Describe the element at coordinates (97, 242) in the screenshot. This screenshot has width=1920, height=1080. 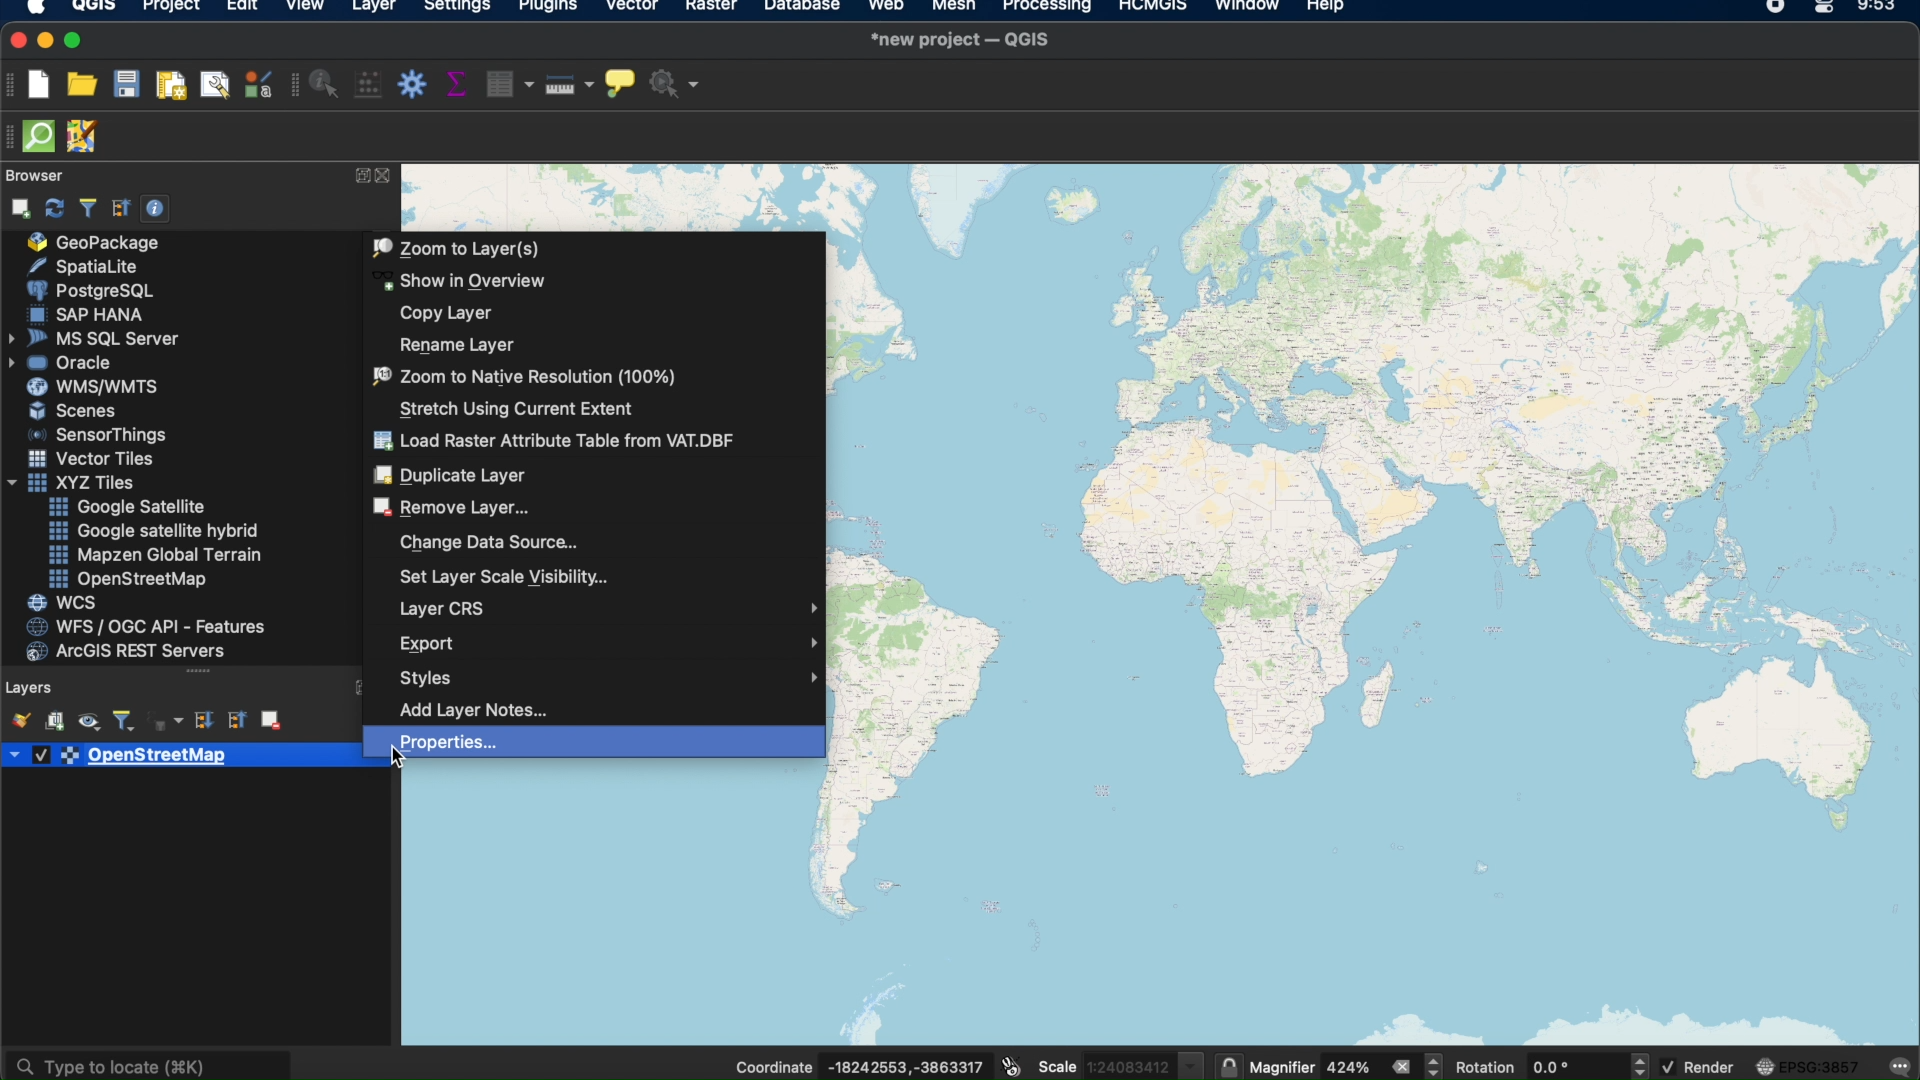
I see `geo package` at that location.